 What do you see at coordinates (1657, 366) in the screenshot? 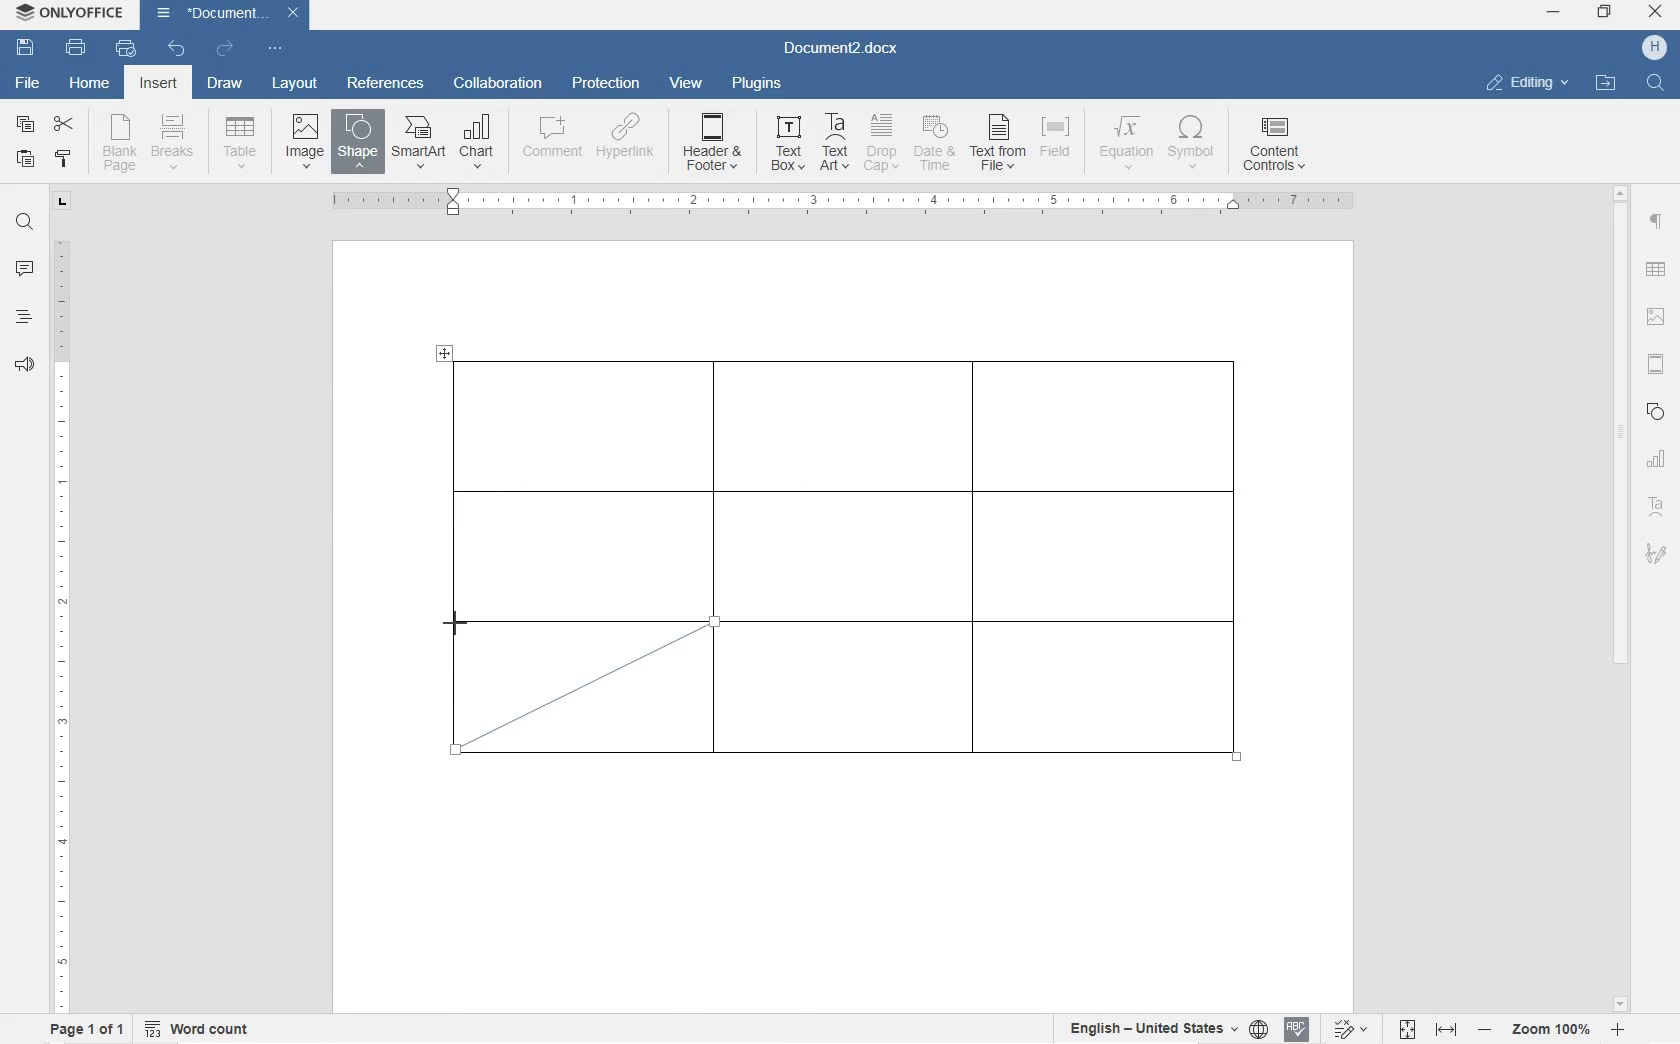
I see `headers & footers` at bounding box center [1657, 366].